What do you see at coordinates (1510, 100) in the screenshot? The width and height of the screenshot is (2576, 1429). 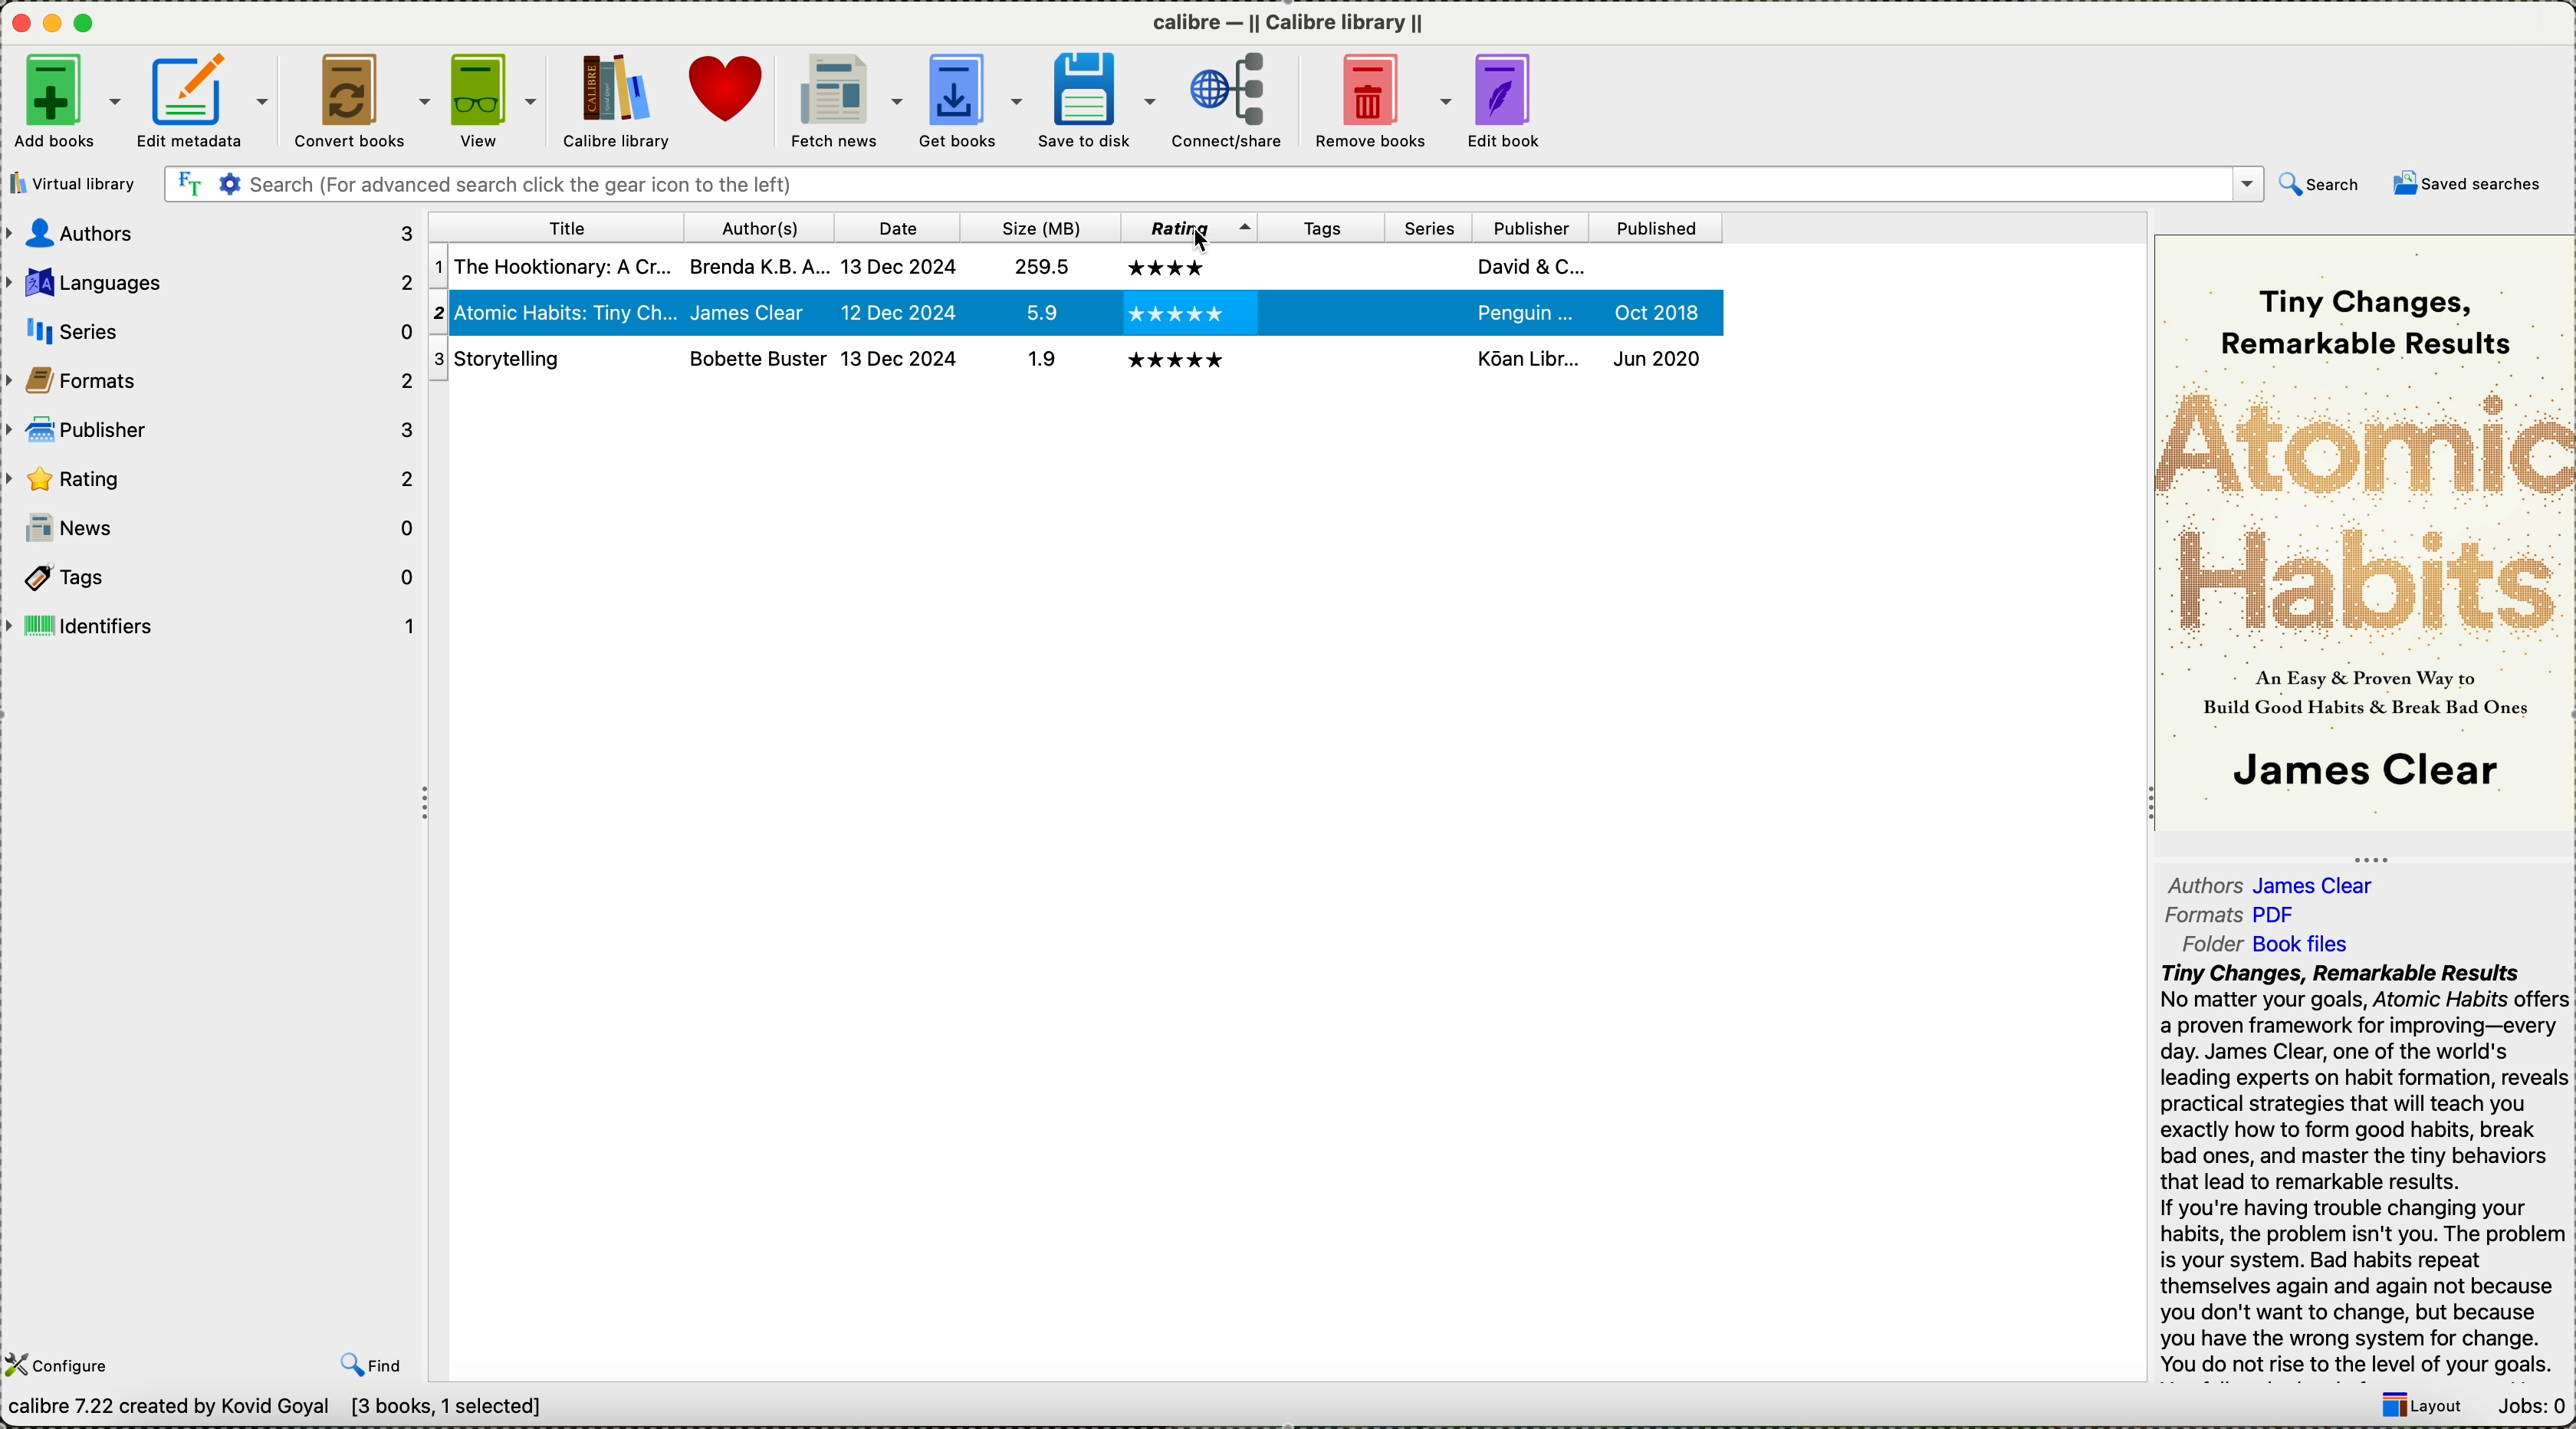 I see `edit book` at bounding box center [1510, 100].